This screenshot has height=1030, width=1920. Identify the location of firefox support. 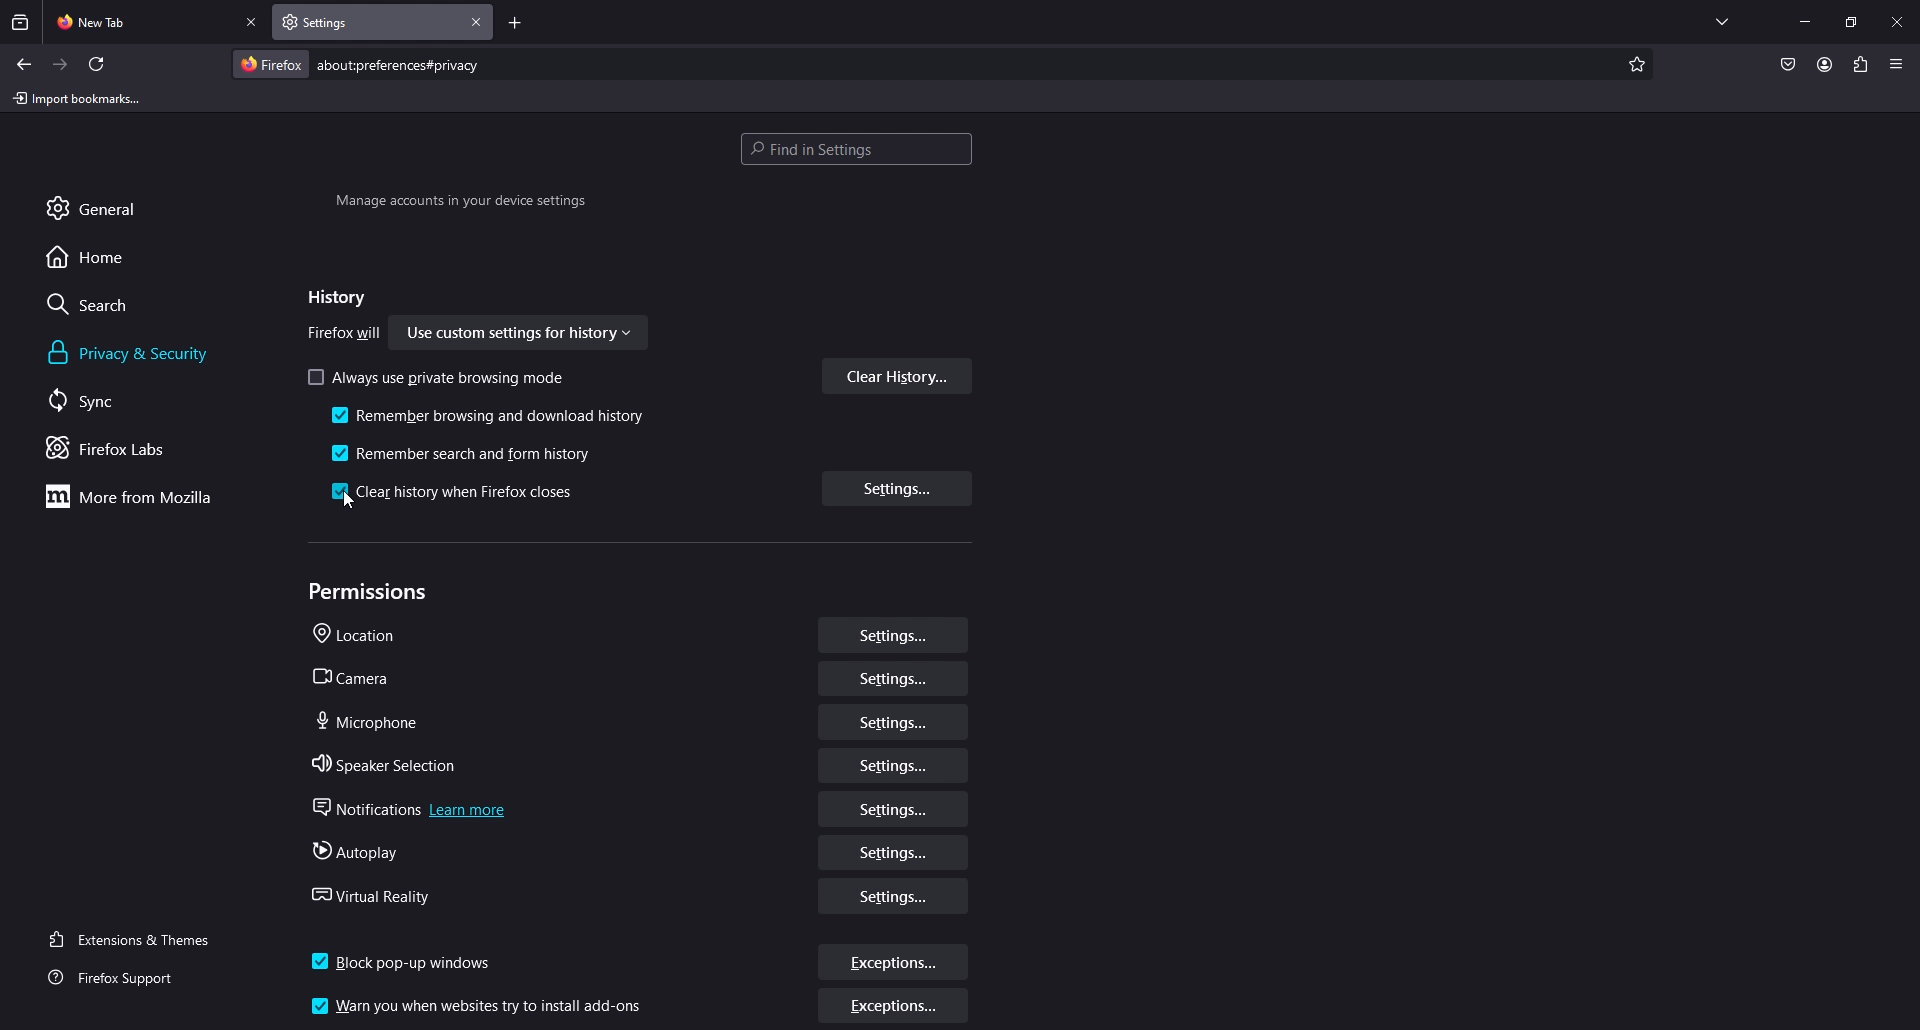
(129, 979).